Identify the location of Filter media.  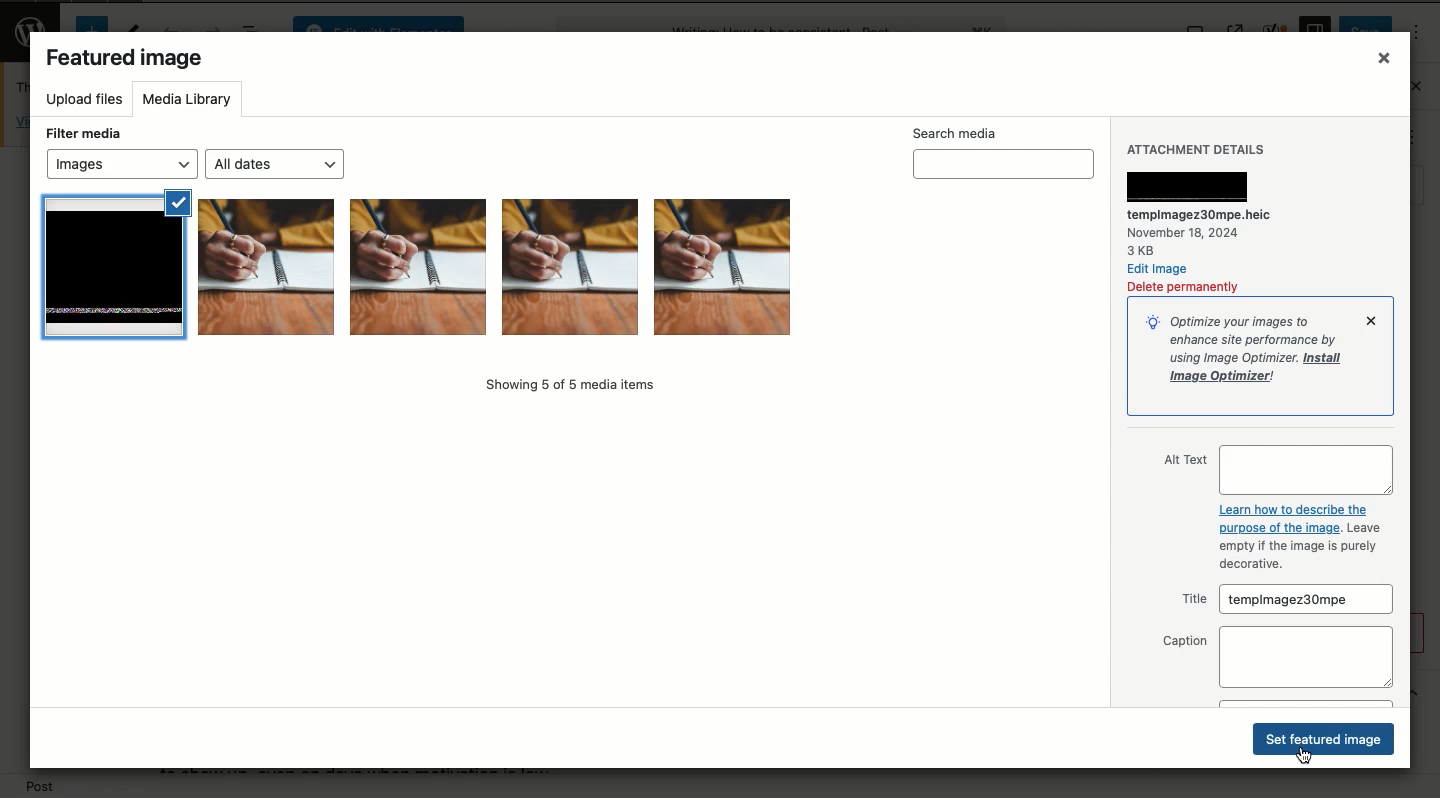
(84, 134).